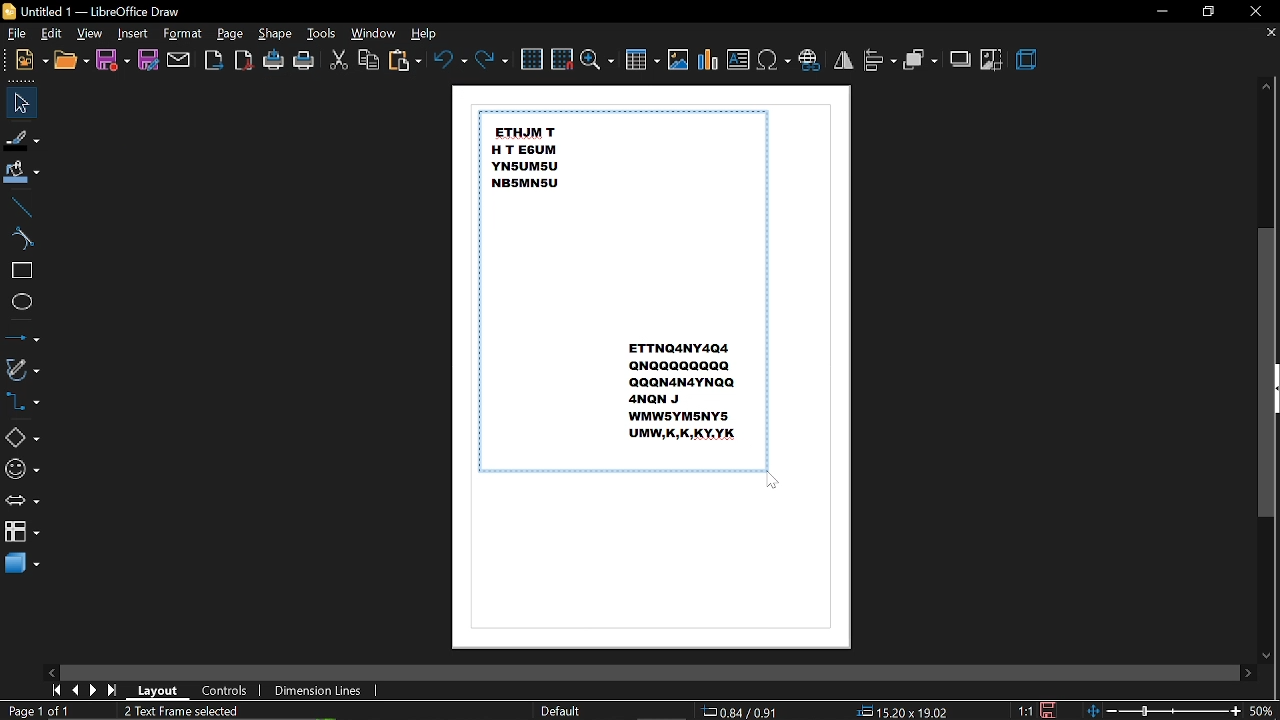 The width and height of the screenshot is (1280, 720). Describe the element at coordinates (562, 58) in the screenshot. I see `snap to grid` at that location.